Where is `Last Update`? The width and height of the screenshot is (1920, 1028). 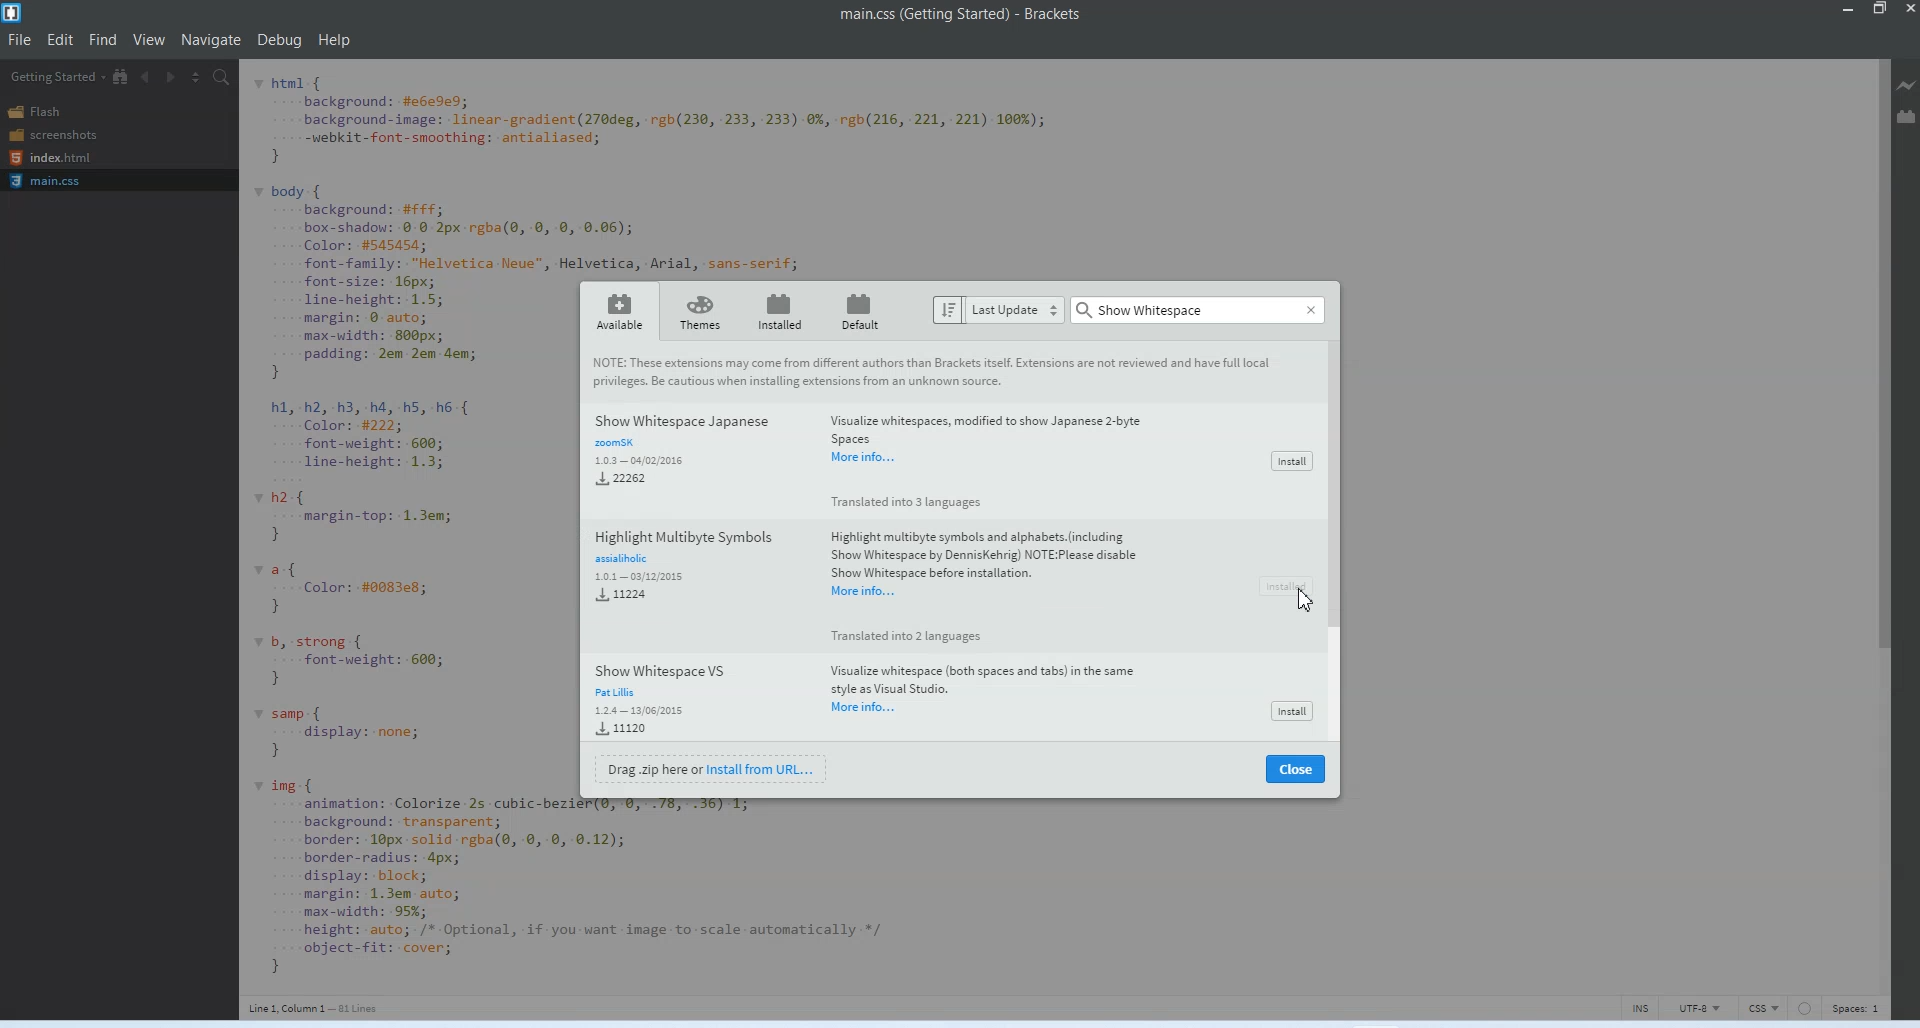
Last Update is located at coordinates (996, 309).